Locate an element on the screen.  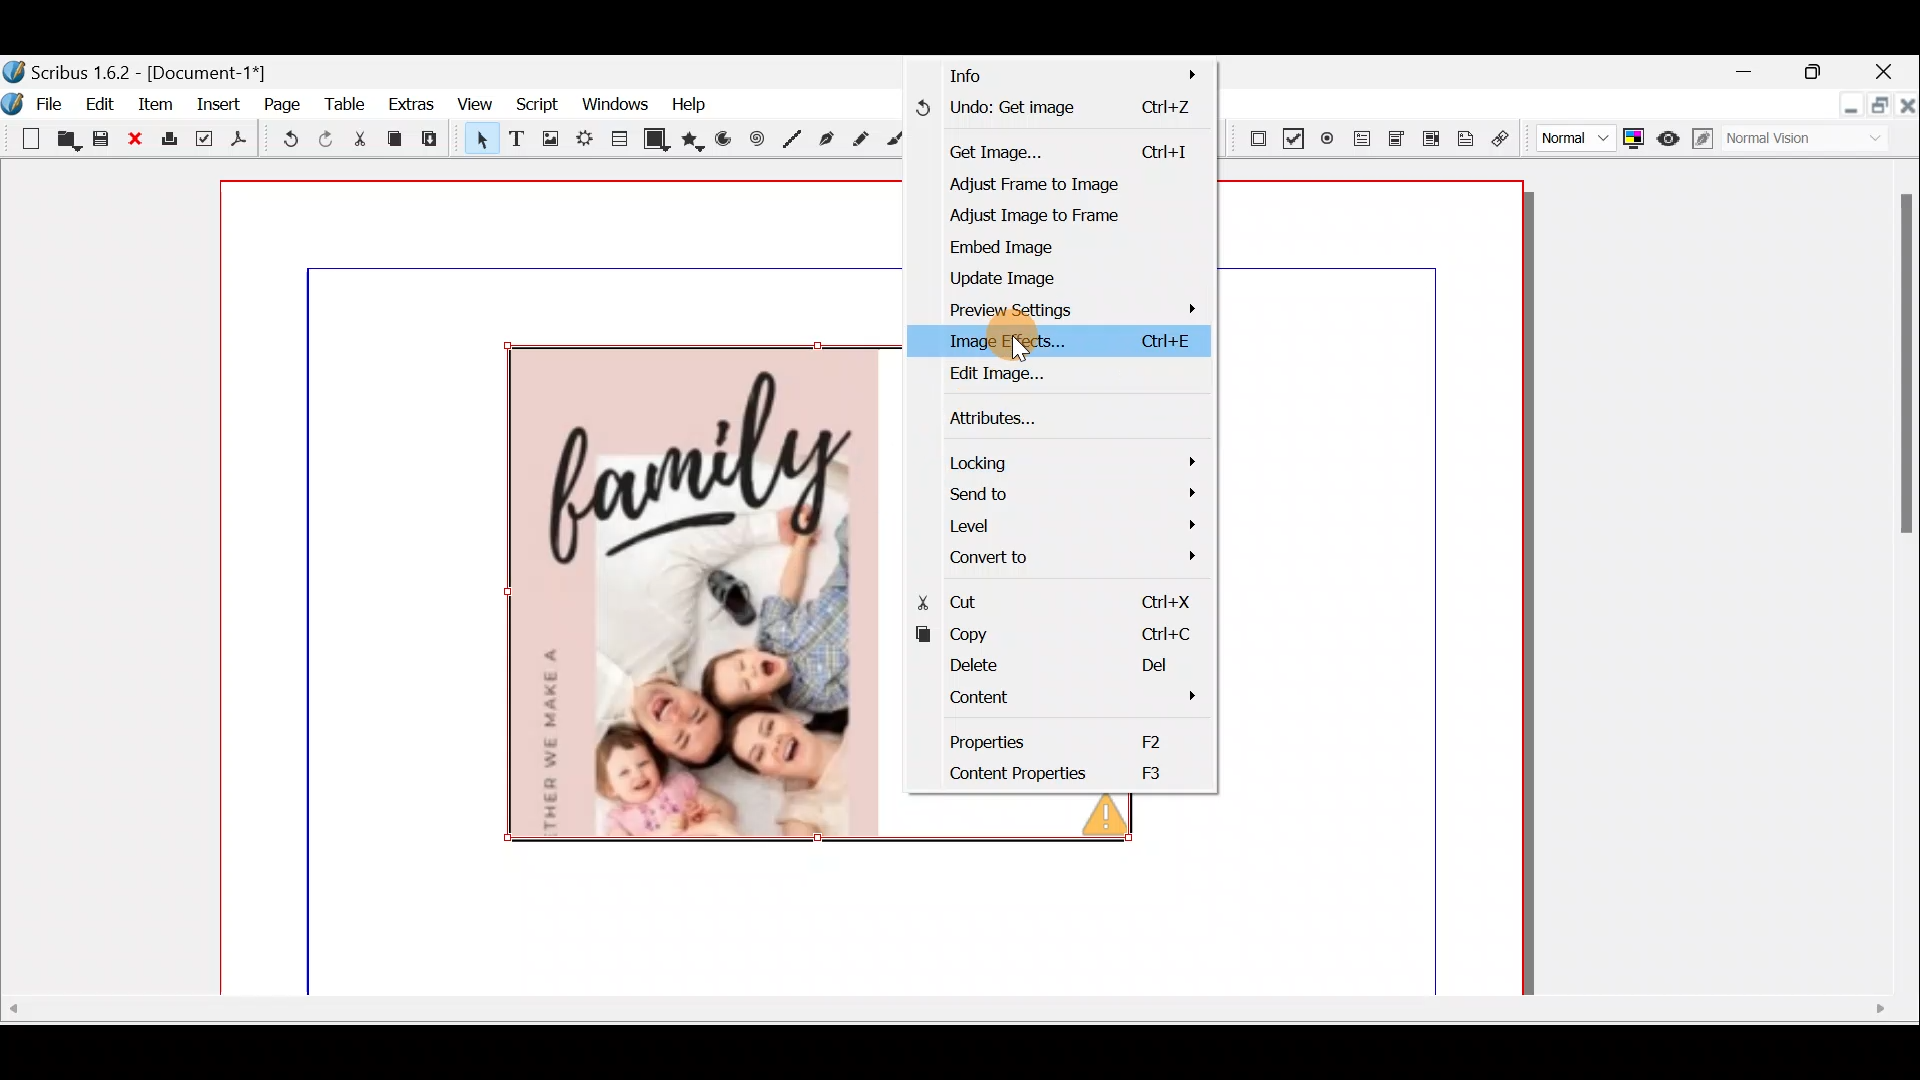
Table is located at coordinates (346, 103).